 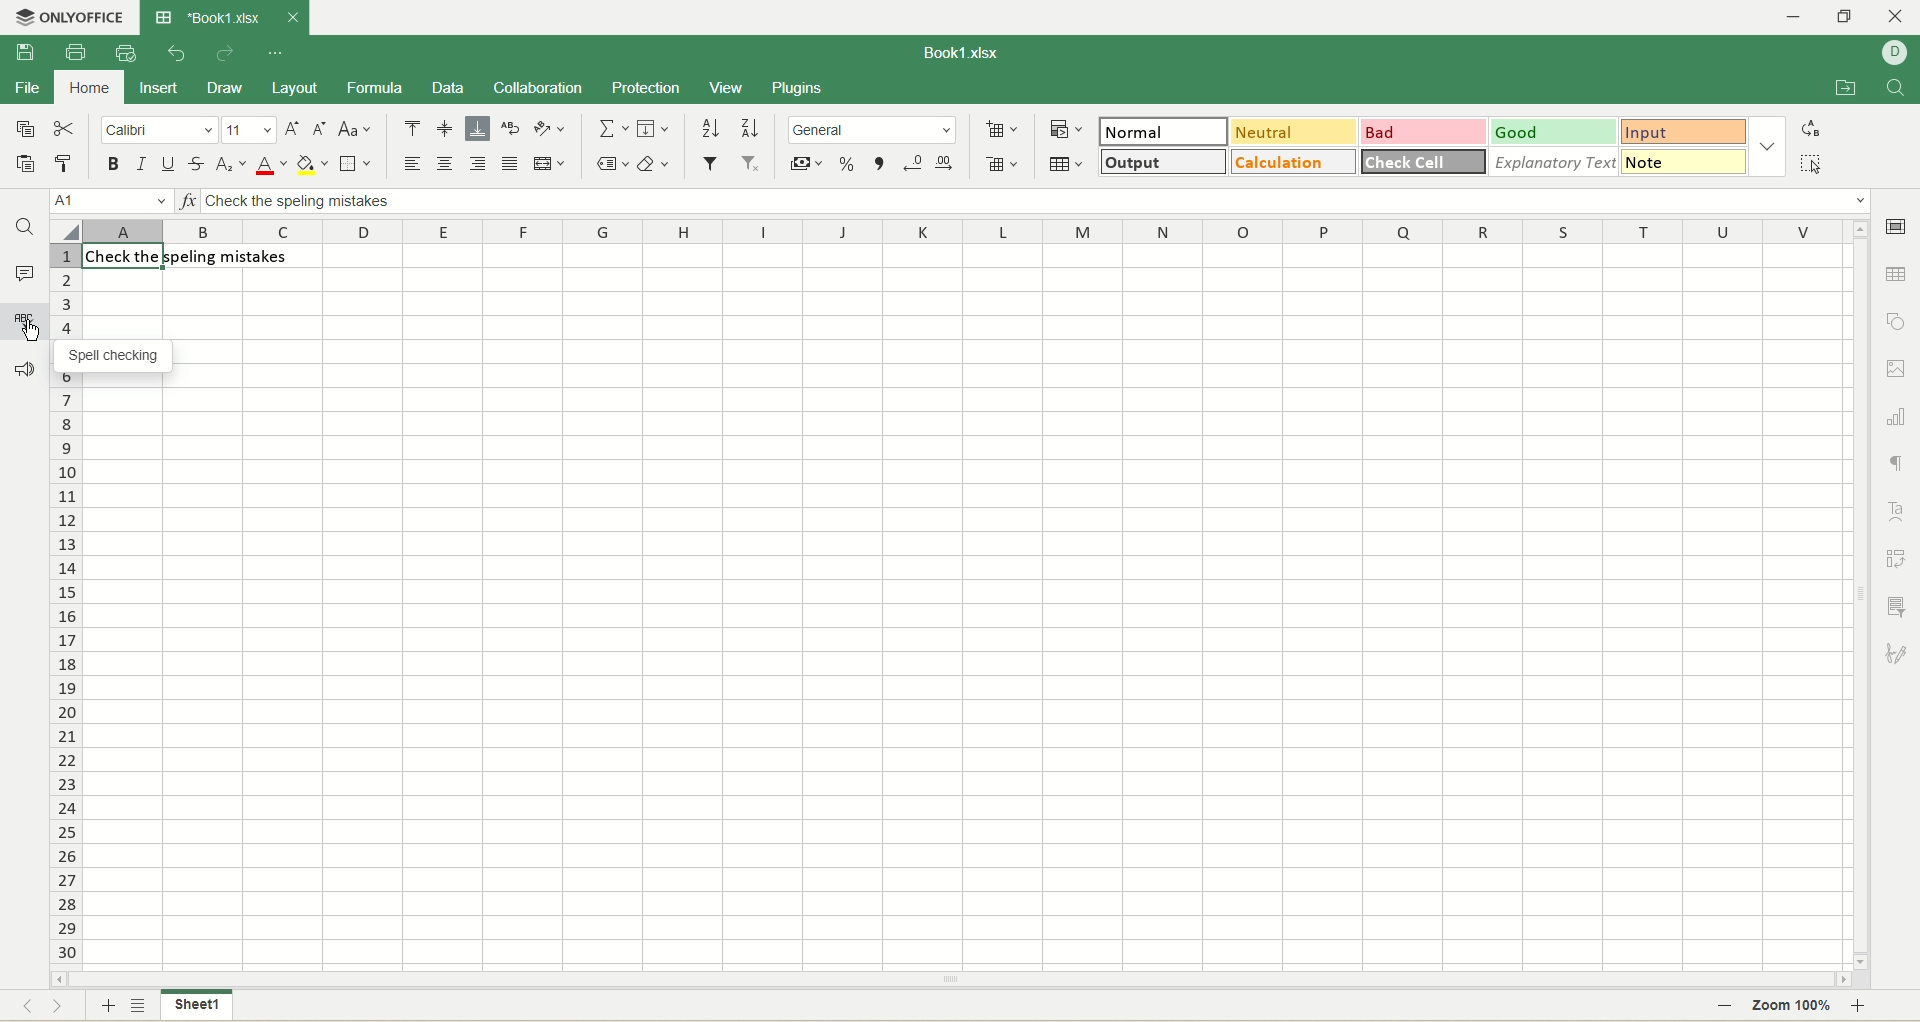 What do you see at coordinates (1423, 131) in the screenshot?
I see `bad` at bounding box center [1423, 131].